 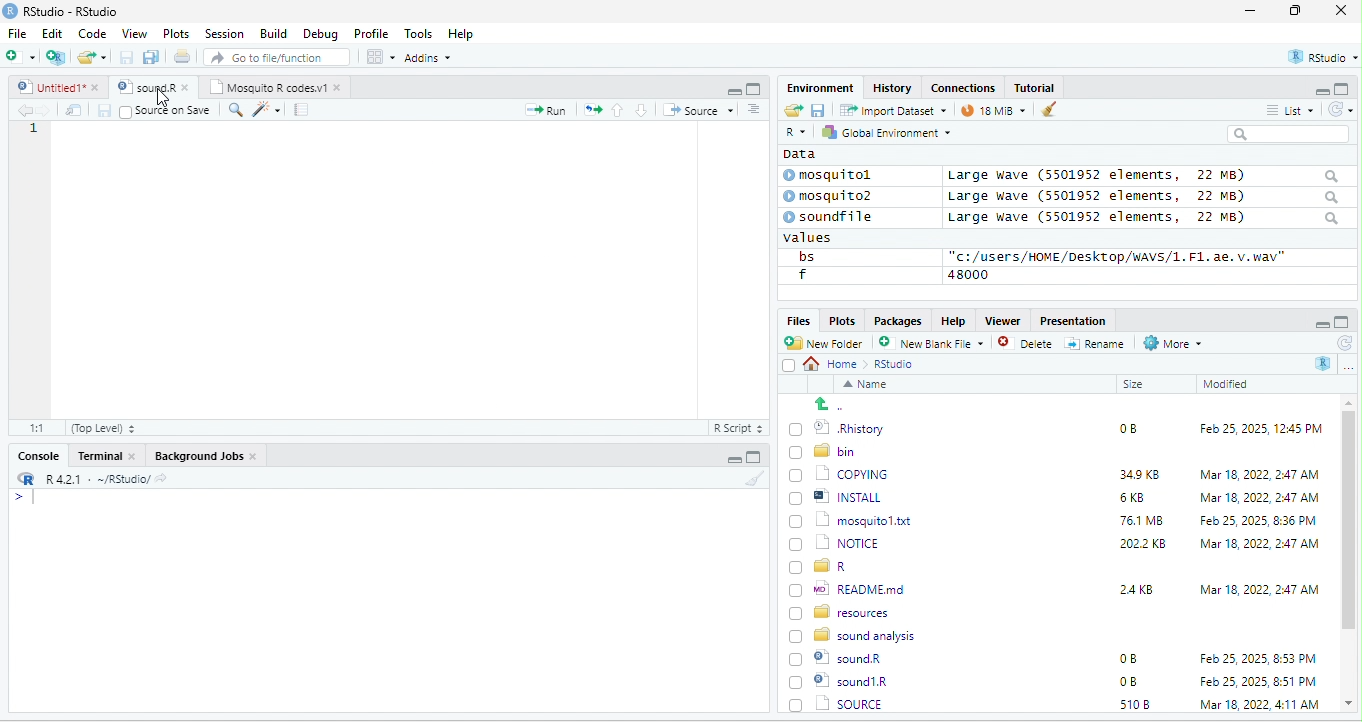 I want to click on Help, so click(x=462, y=35).